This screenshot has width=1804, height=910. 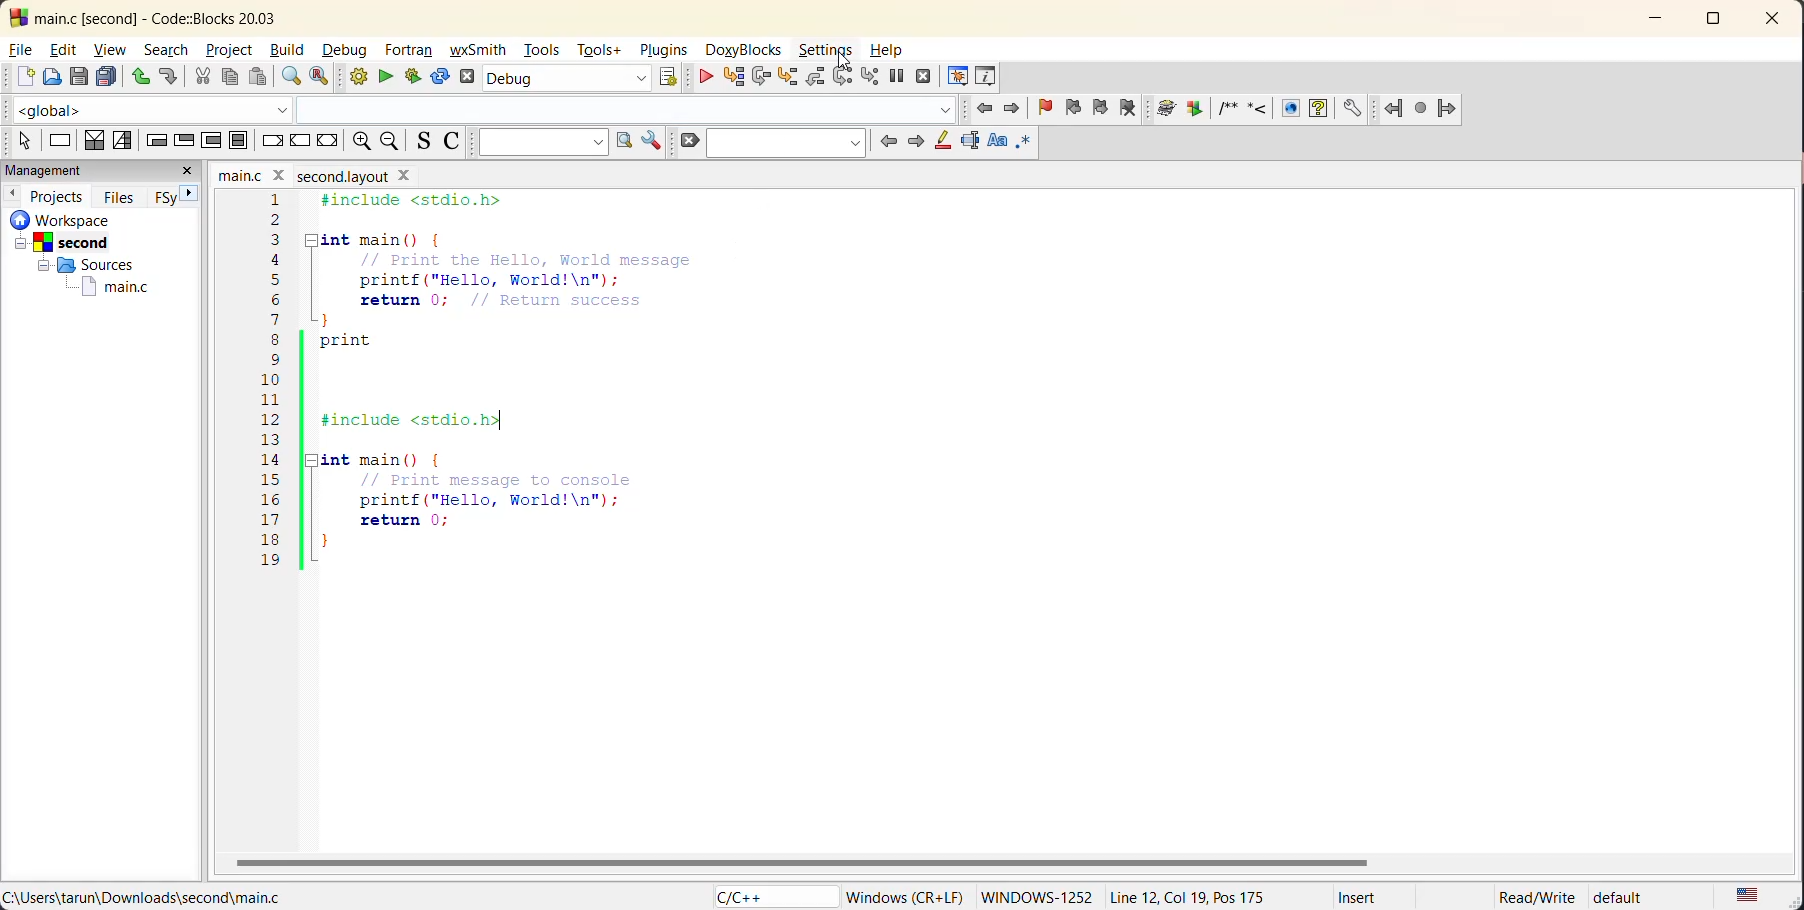 What do you see at coordinates (708, 75) in the screenshot?
I see `debug` at bounding box center [708, 75].